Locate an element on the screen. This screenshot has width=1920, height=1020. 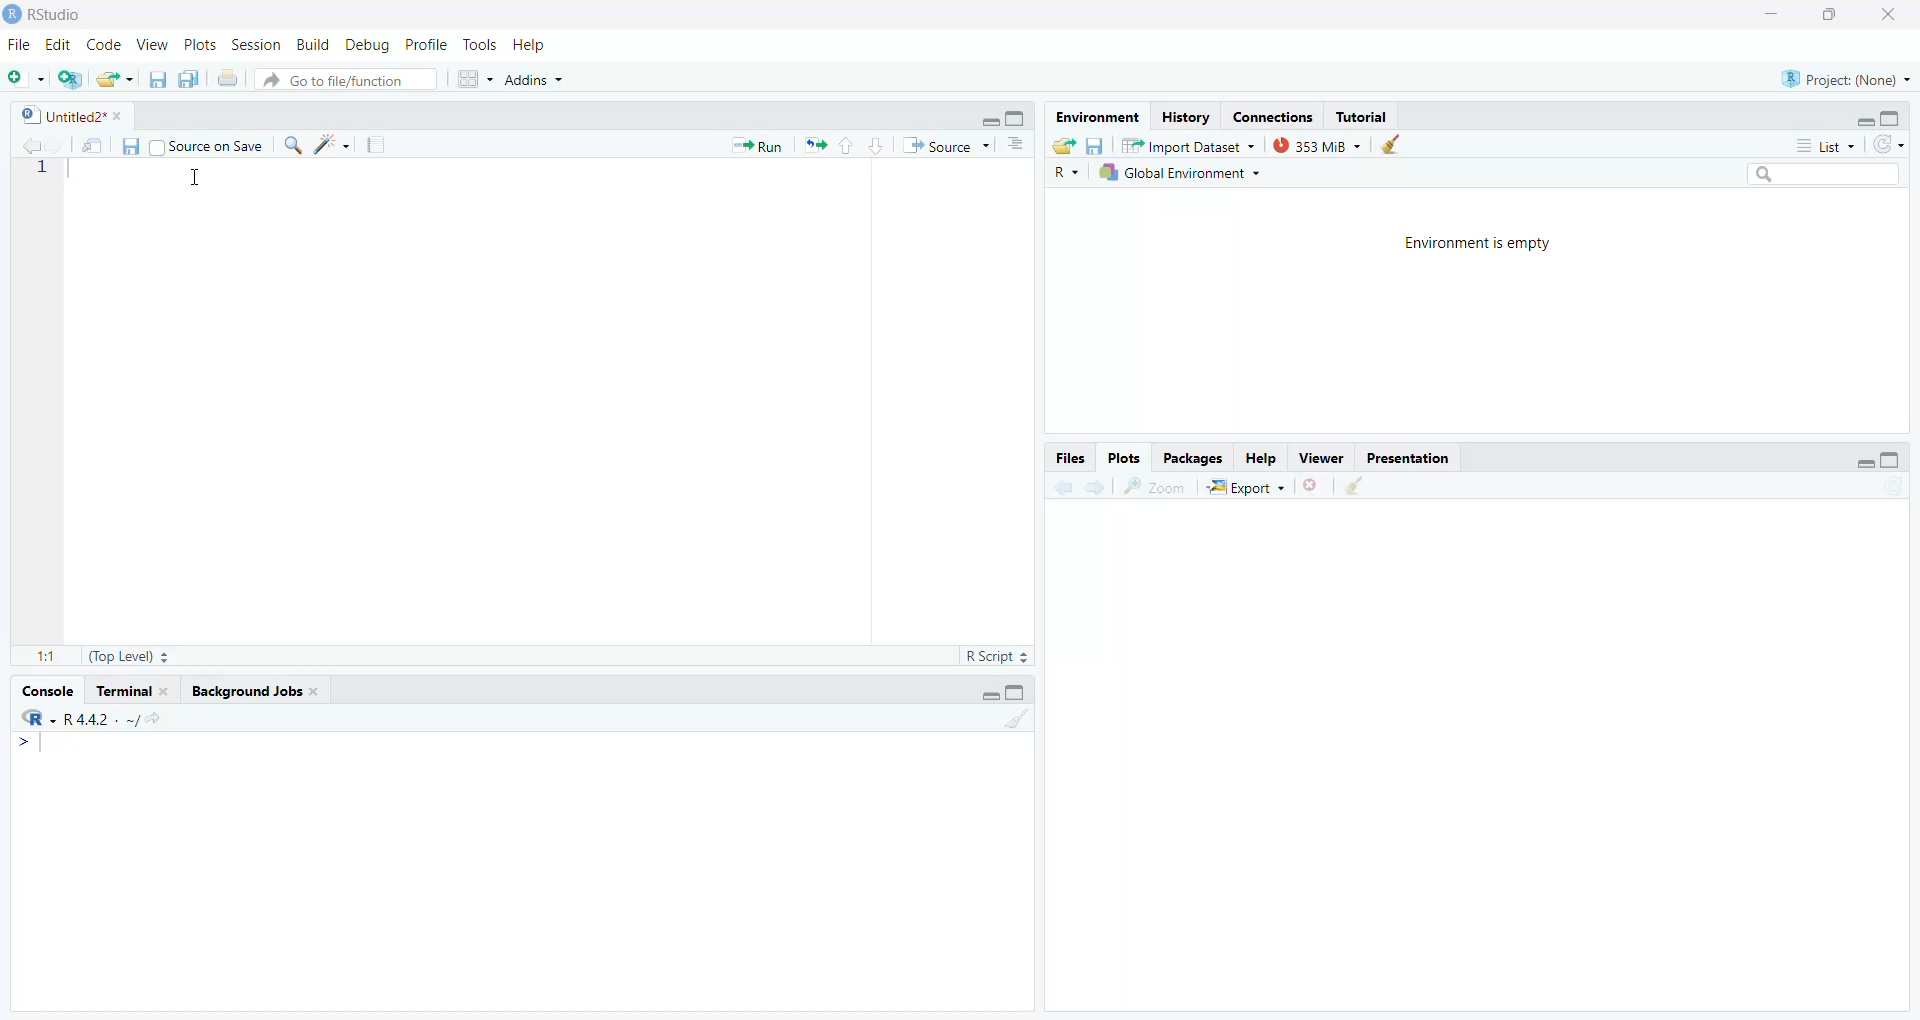
 Addins ~ is located at coordinates (535, 82).